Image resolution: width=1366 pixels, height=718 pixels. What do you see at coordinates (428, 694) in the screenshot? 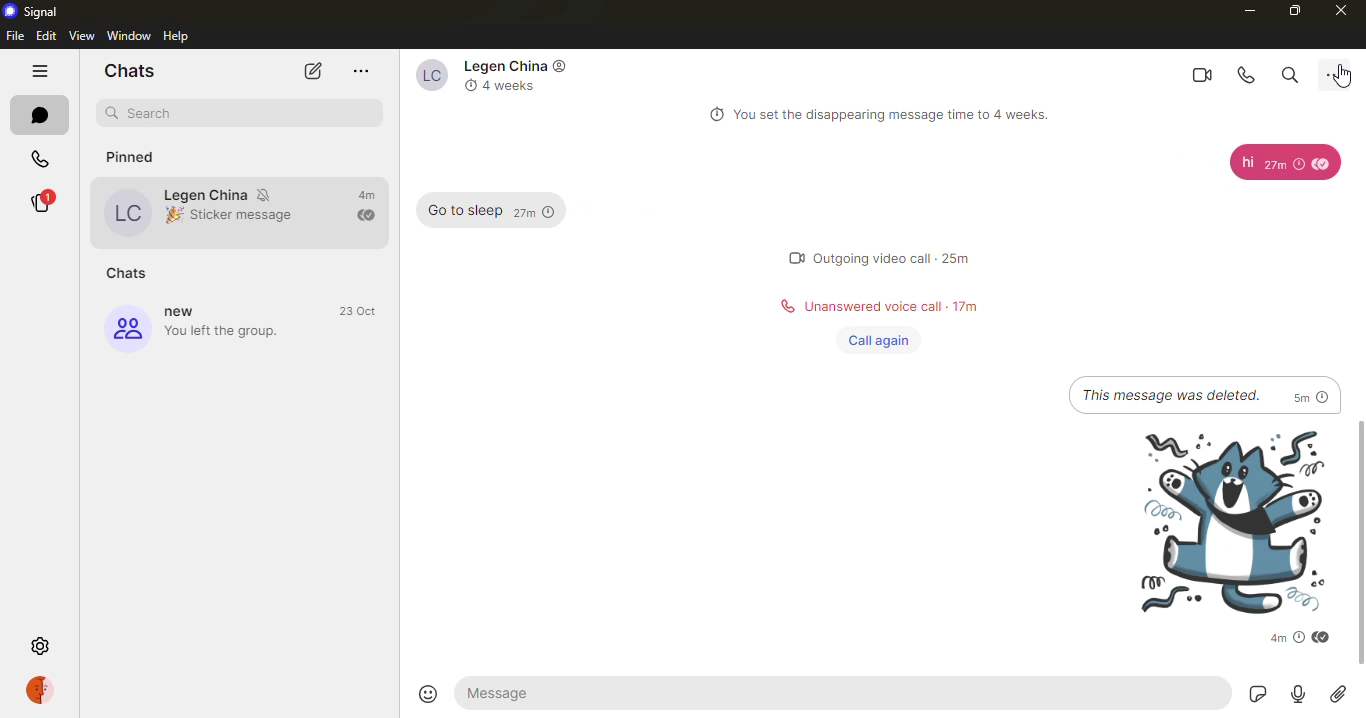
I see `emoji` at bounding box center [428, 694].